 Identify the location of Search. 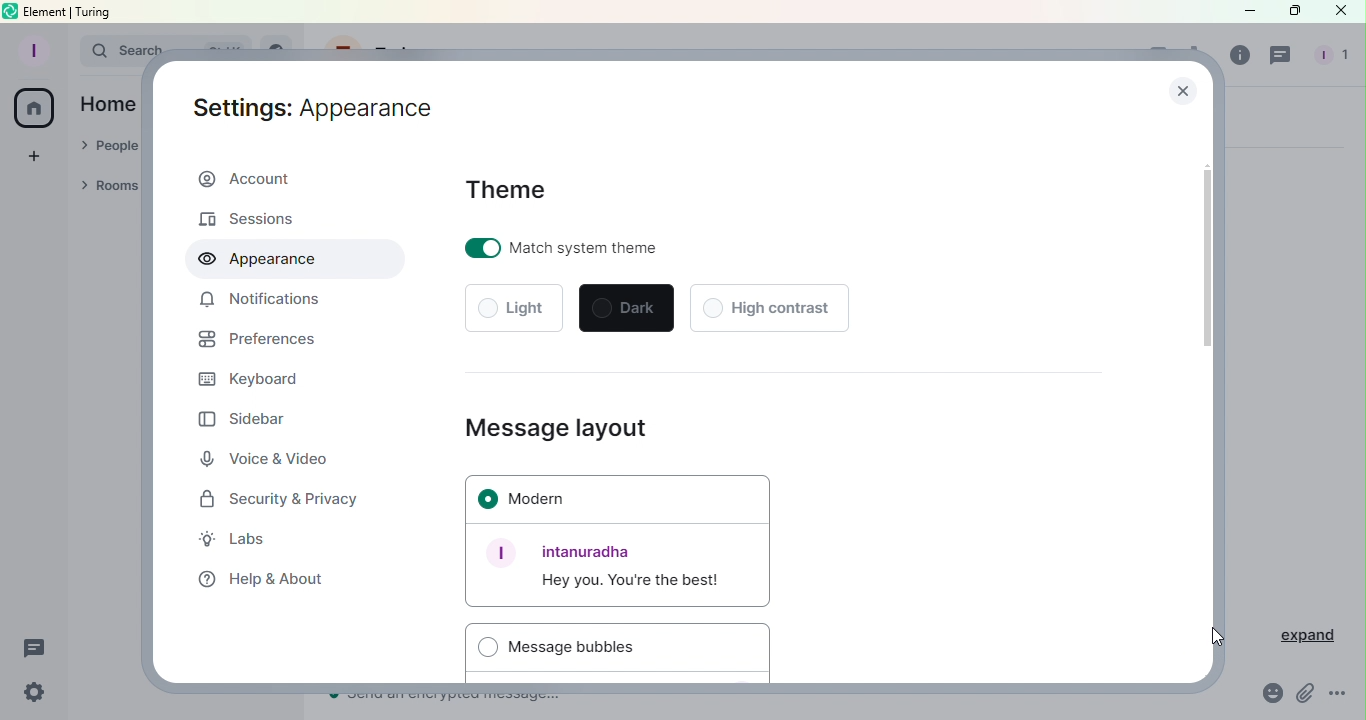
(108, 49).